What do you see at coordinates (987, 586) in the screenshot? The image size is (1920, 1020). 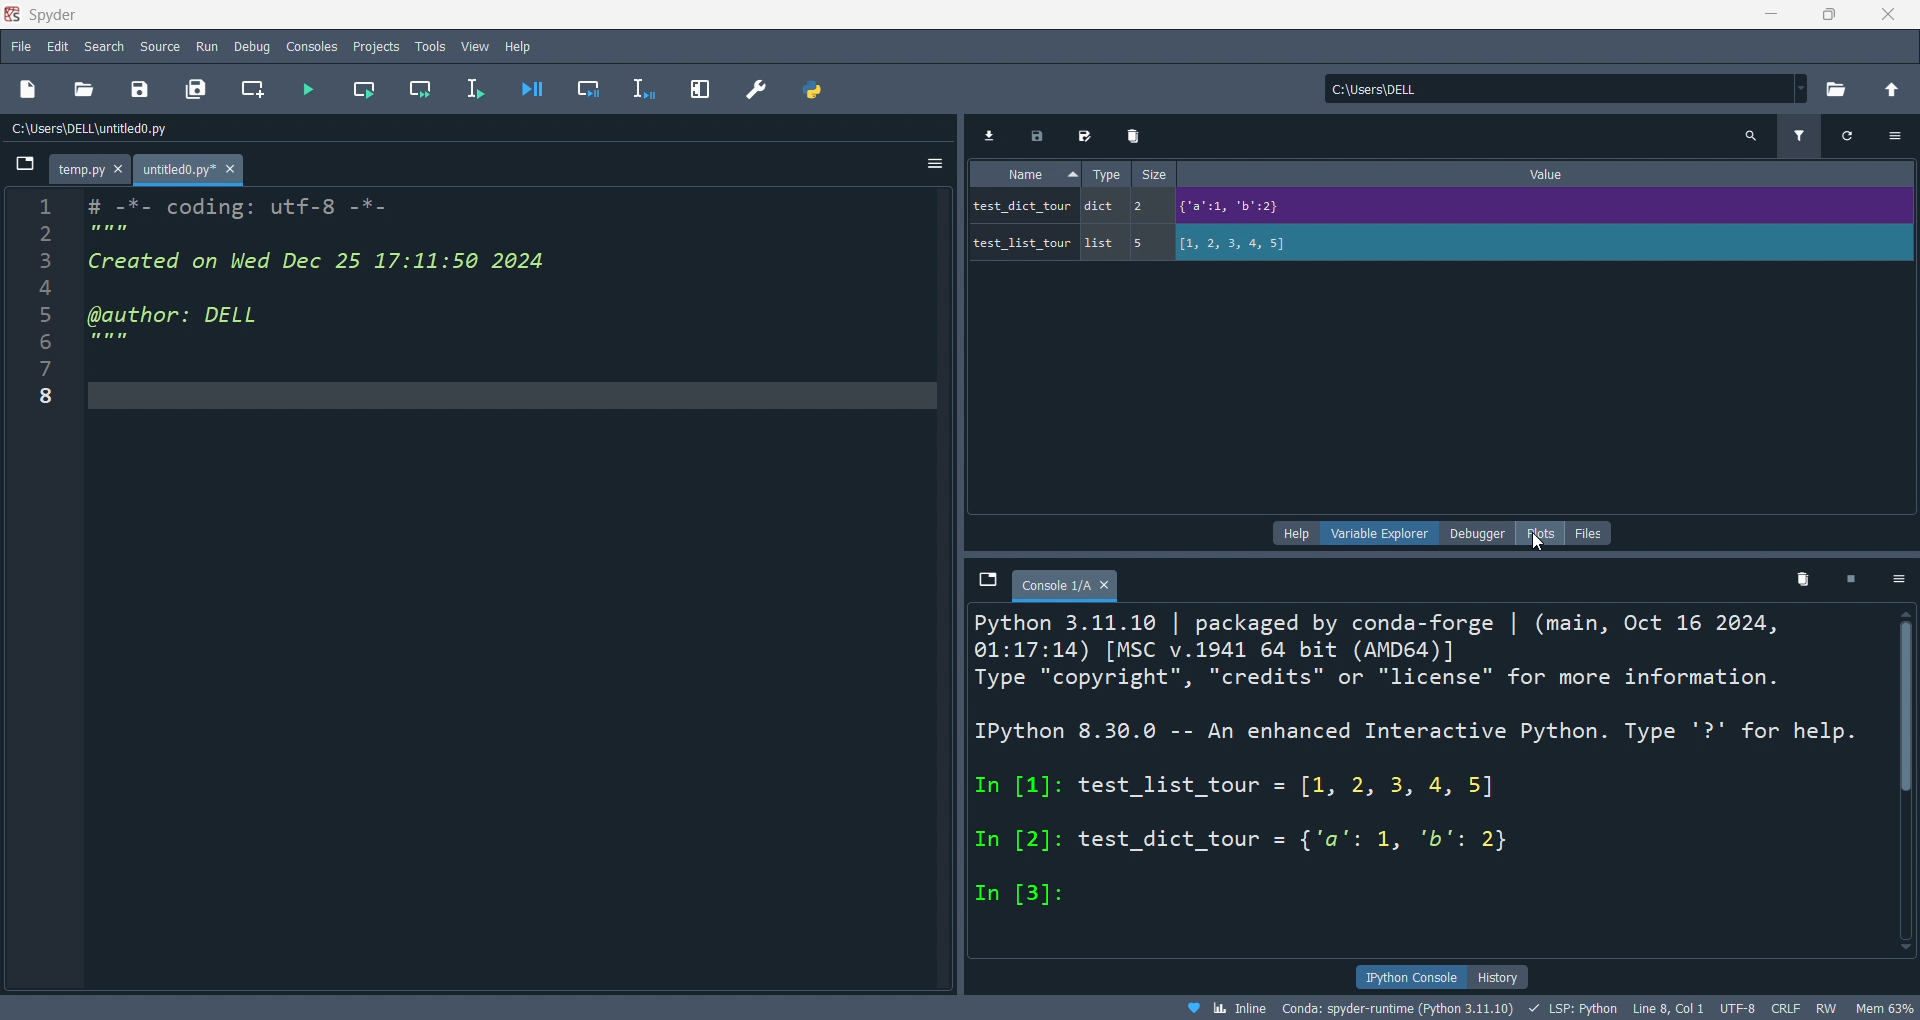 I see `browse tabs` at bounding box center [987, 586].